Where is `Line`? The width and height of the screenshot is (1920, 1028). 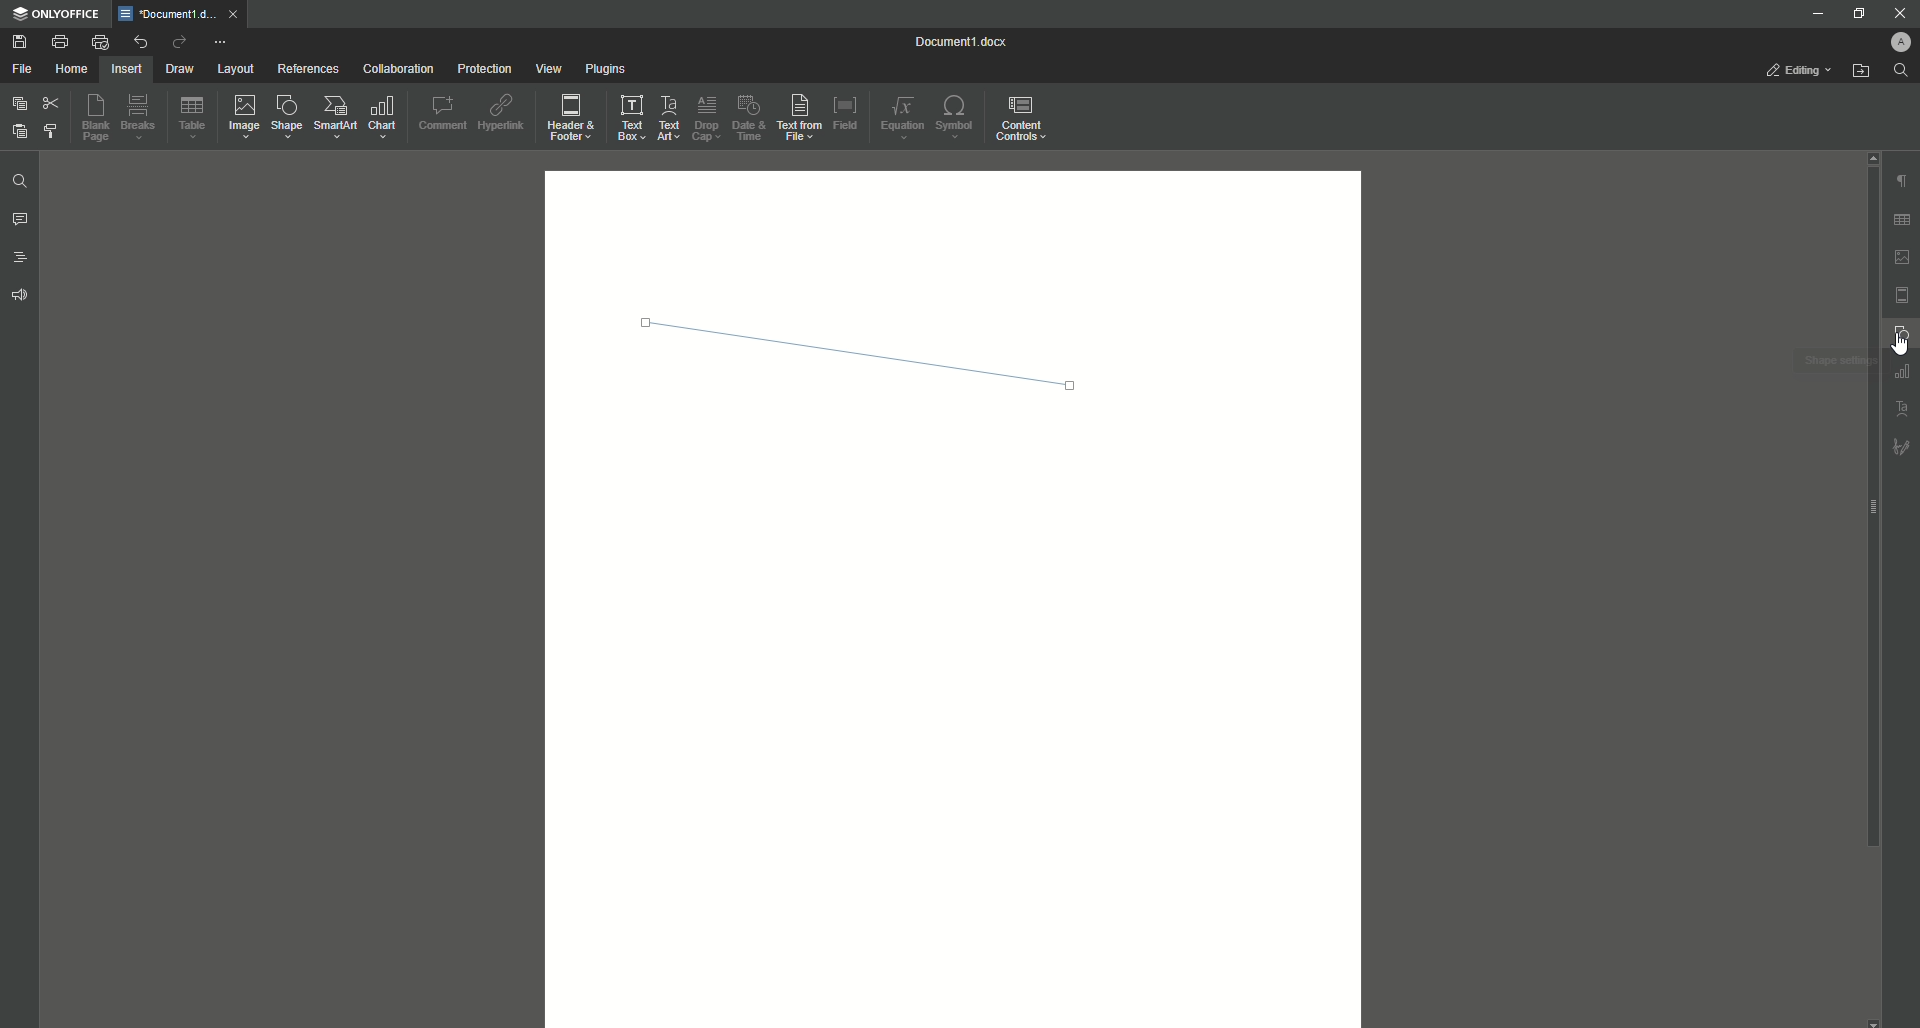 Line is located at coordinates (867, 359).